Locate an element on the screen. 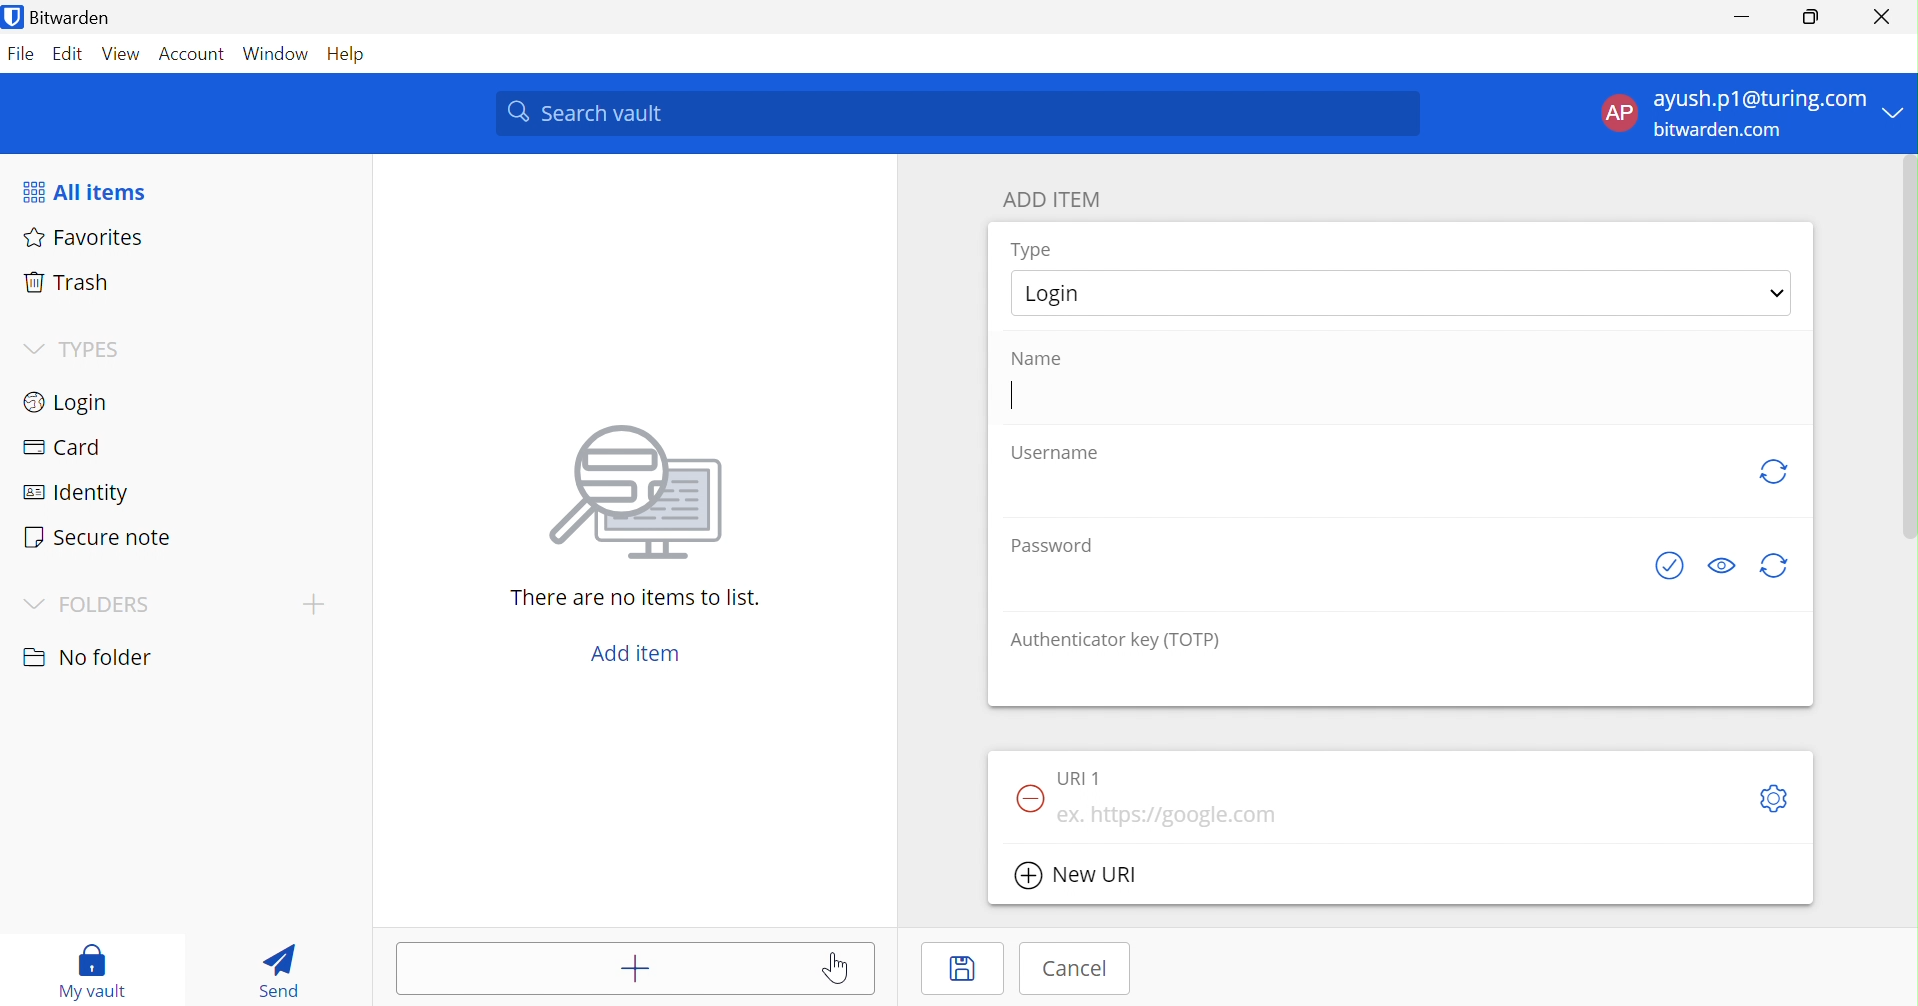 The width and height of the screenshot is (1918, 1006). Minimize is located at coordinates (1744, 12).